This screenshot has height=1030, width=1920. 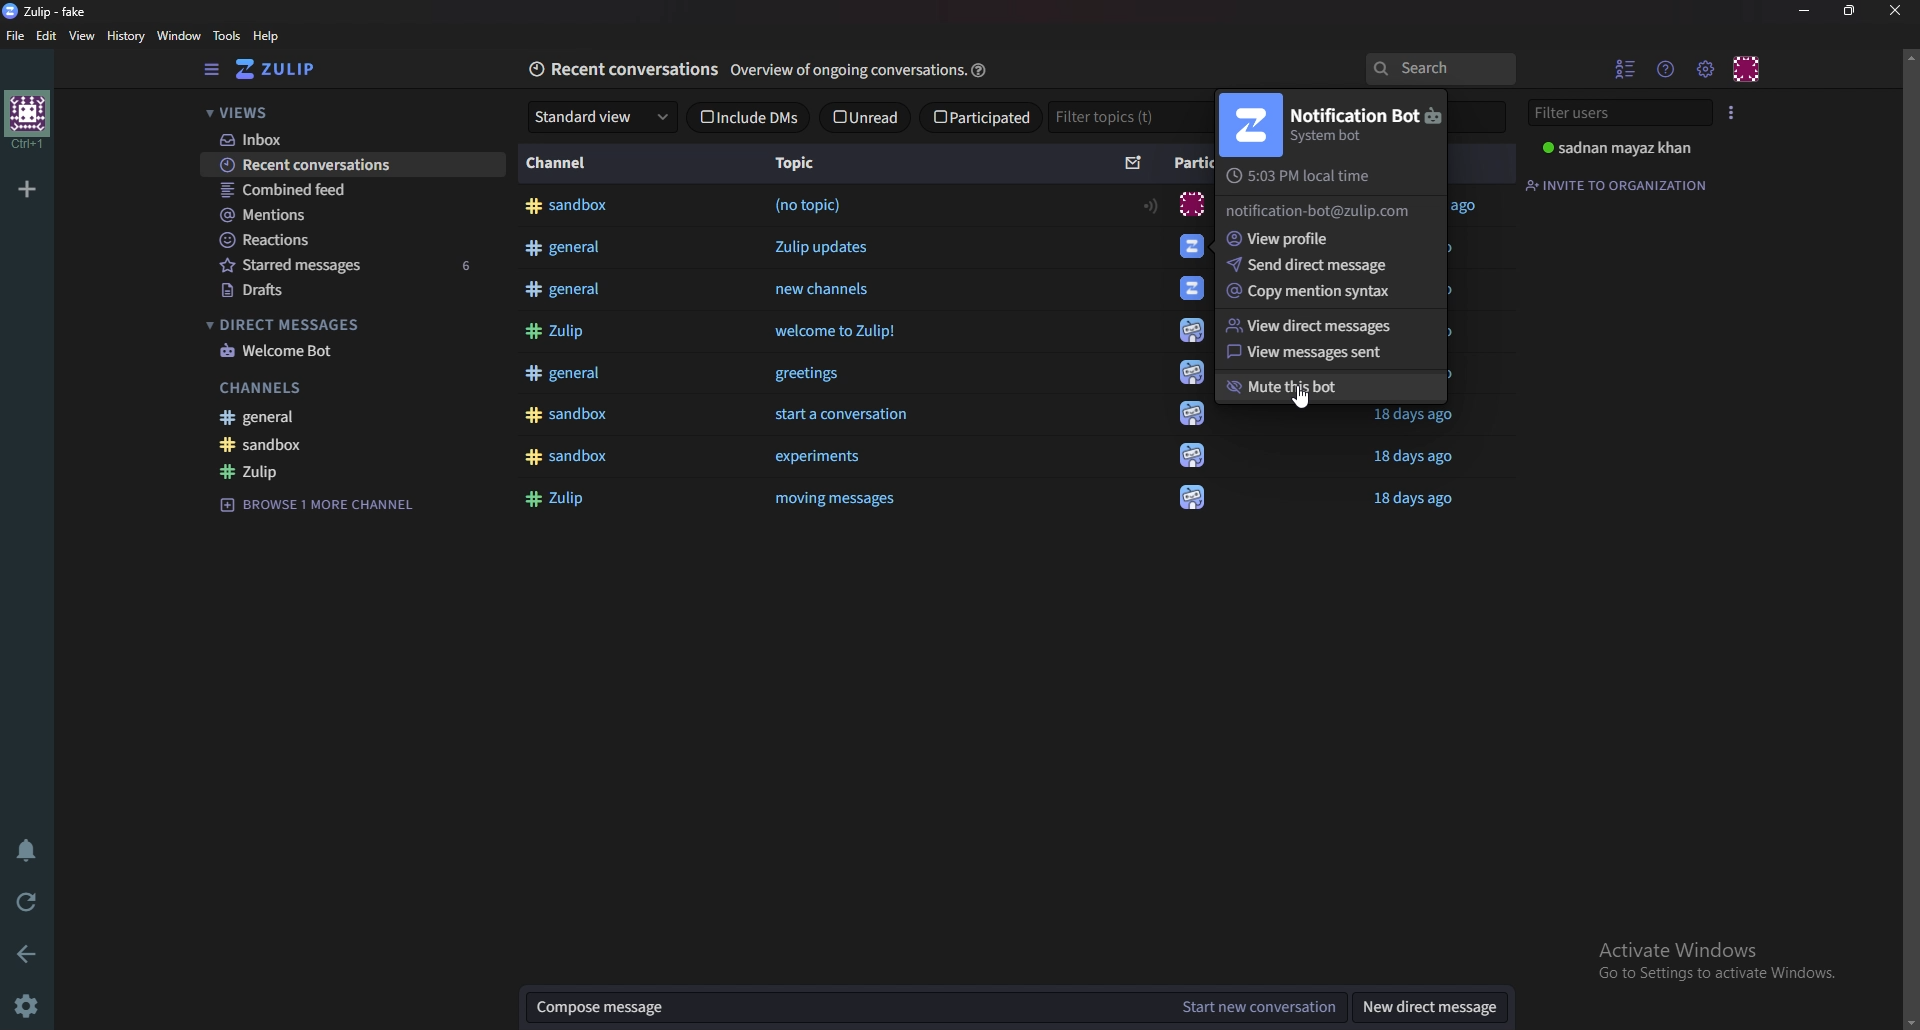 What do you see at coordinates (295, 68) in the screenshot?
I see `Home view` at bounding box center [295, 68].